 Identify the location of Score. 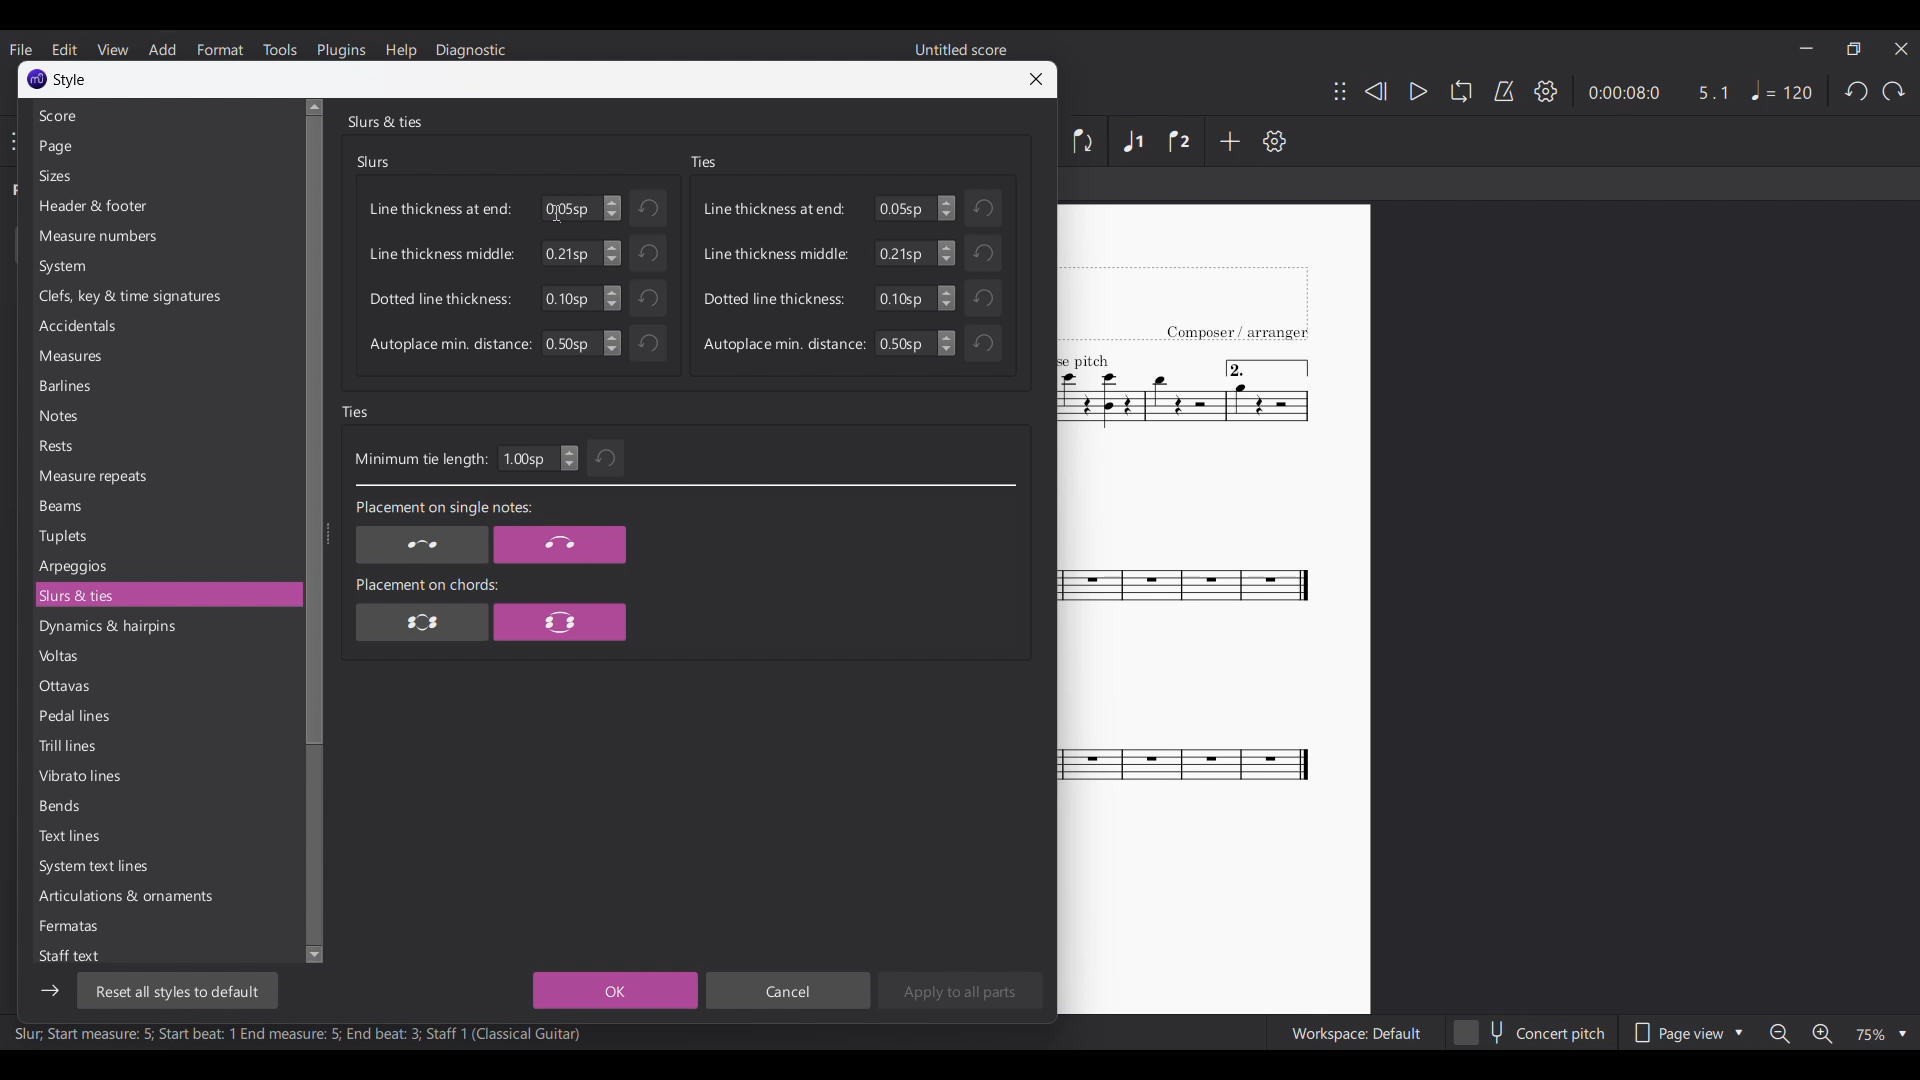
(163, 116).